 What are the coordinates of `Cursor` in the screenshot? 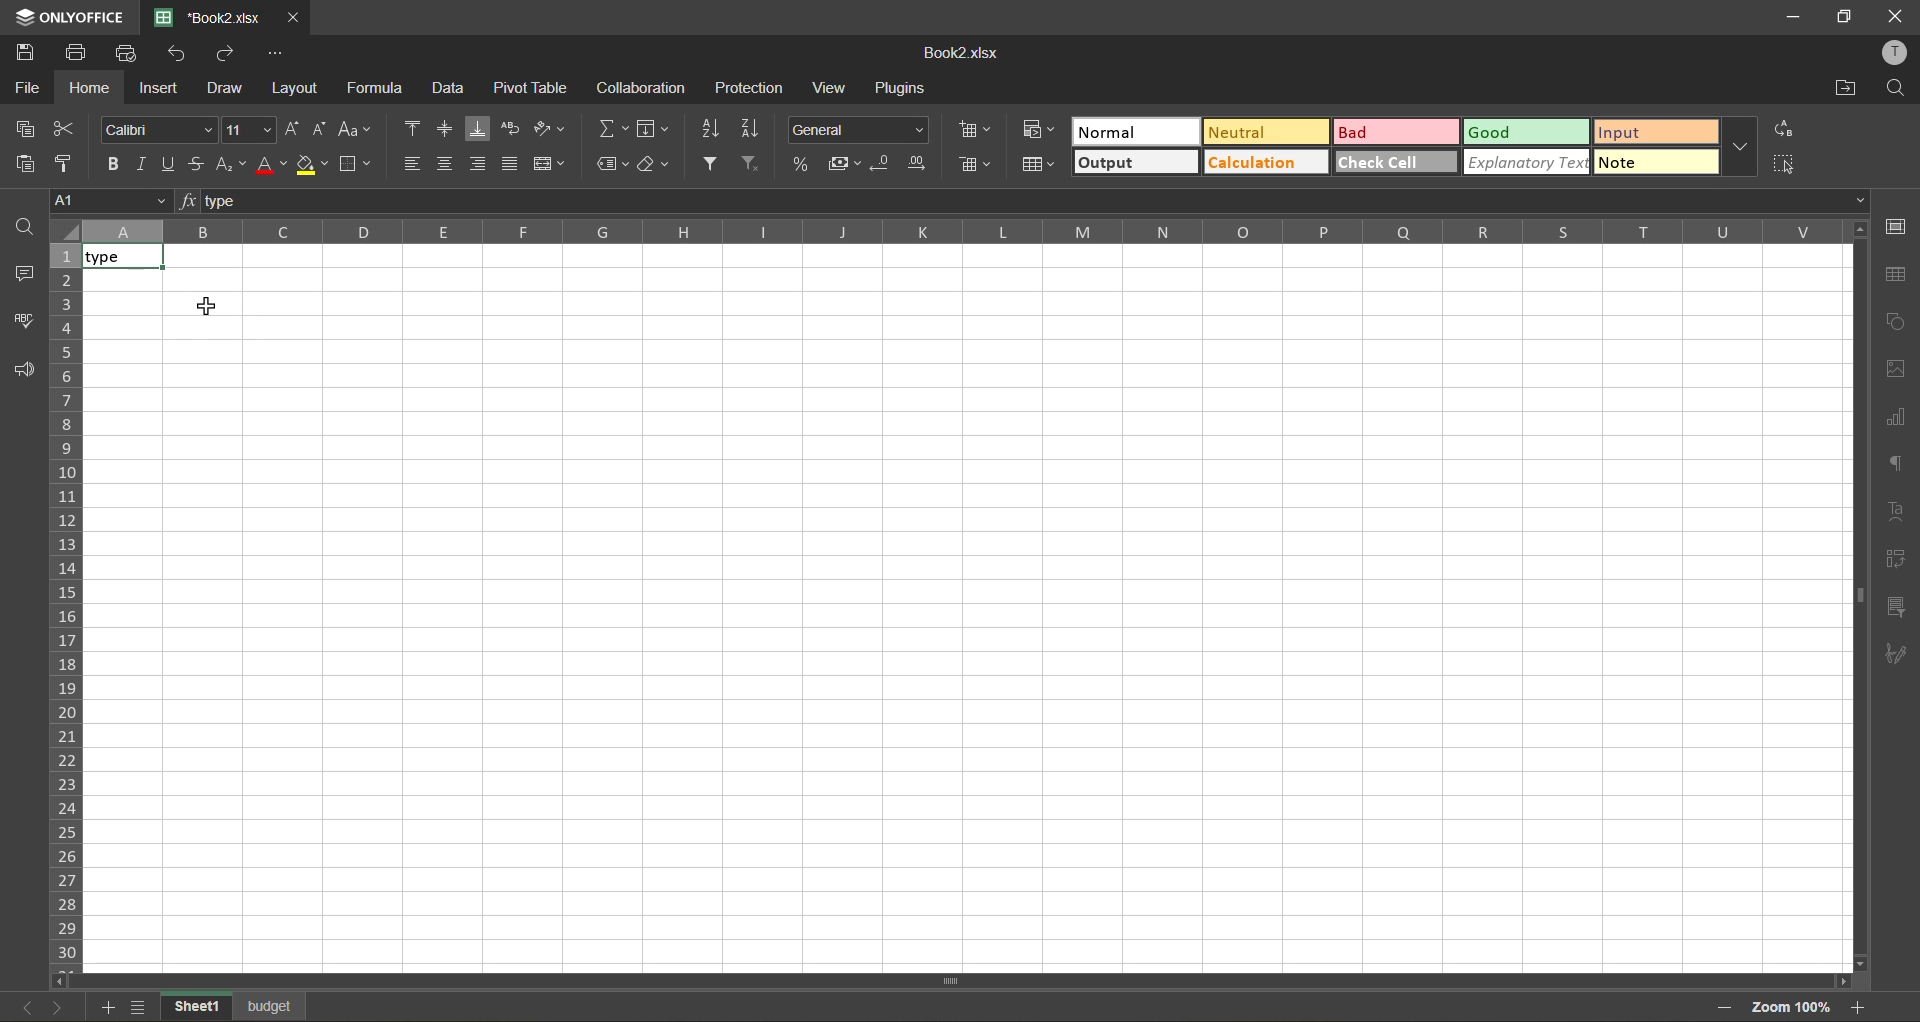 It's located at (209, 307).